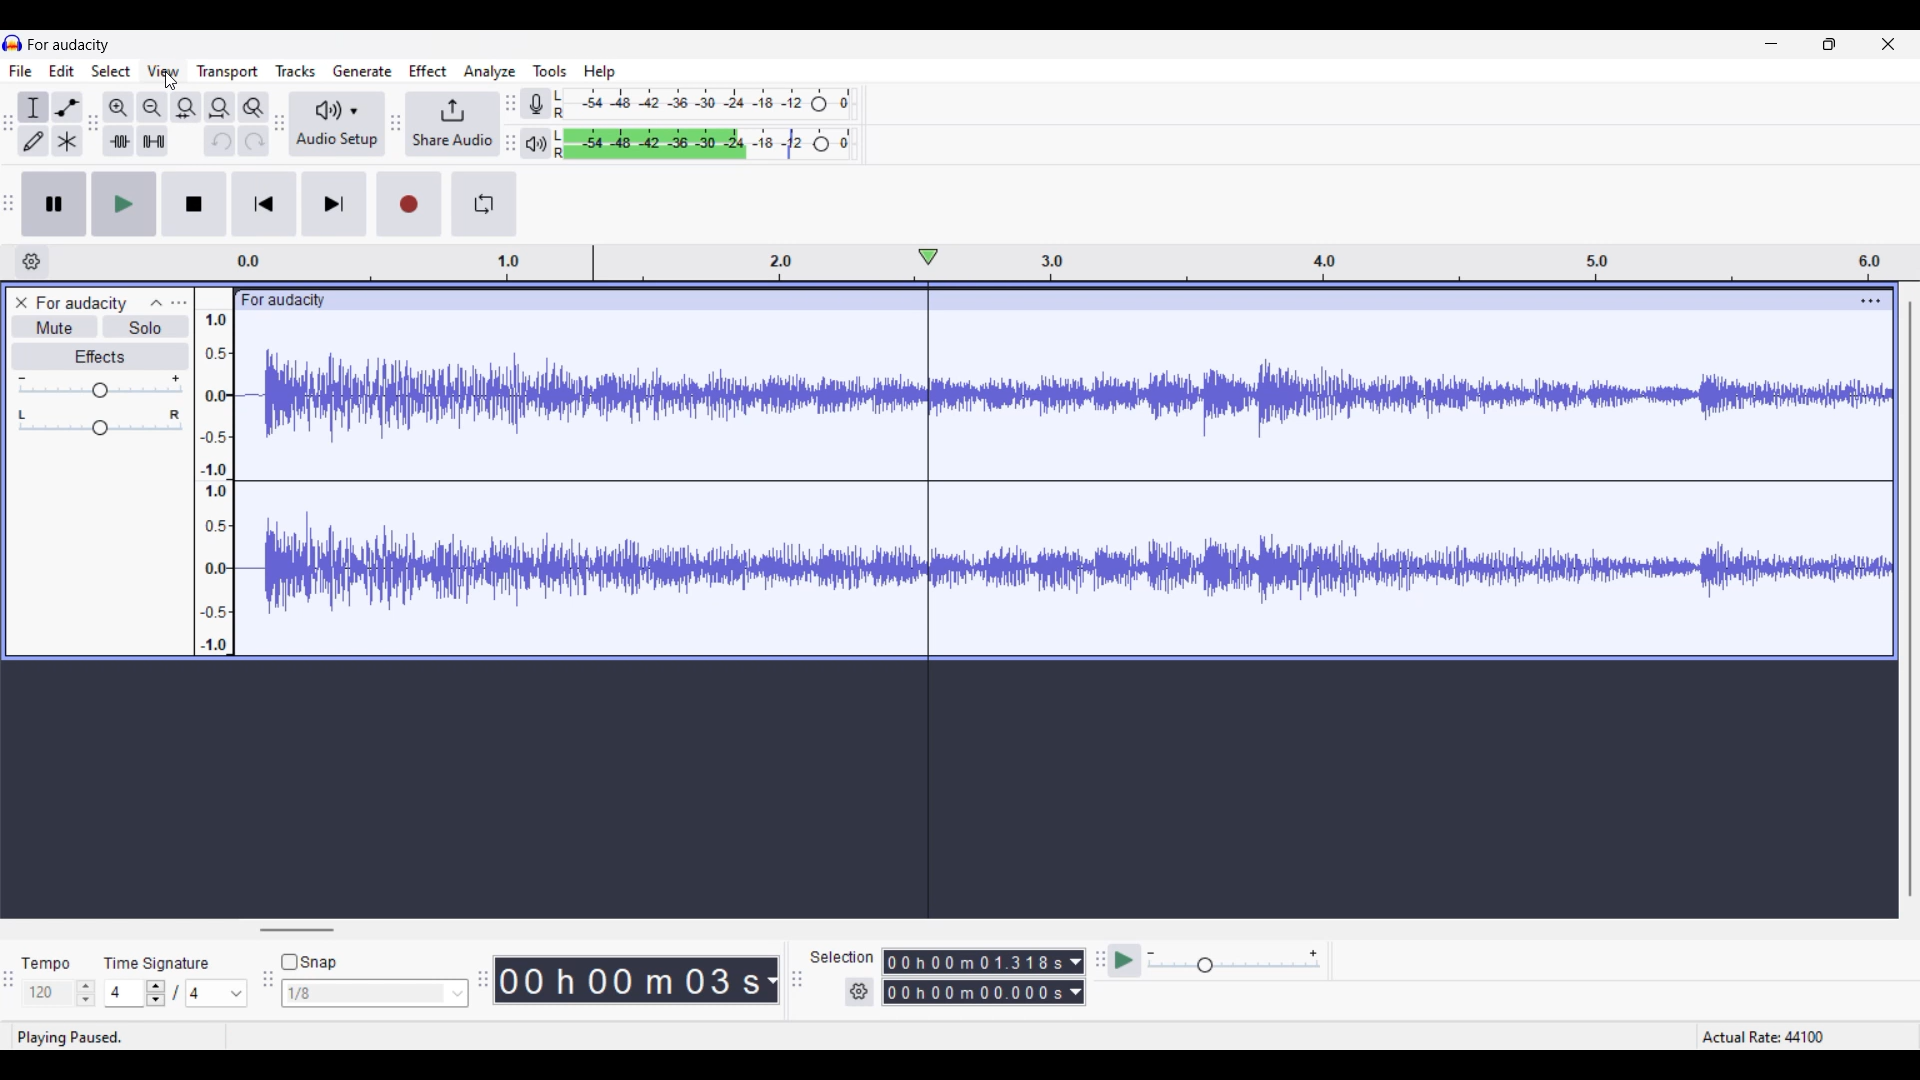  I want to click on Time signature settings, so click(176, 992).